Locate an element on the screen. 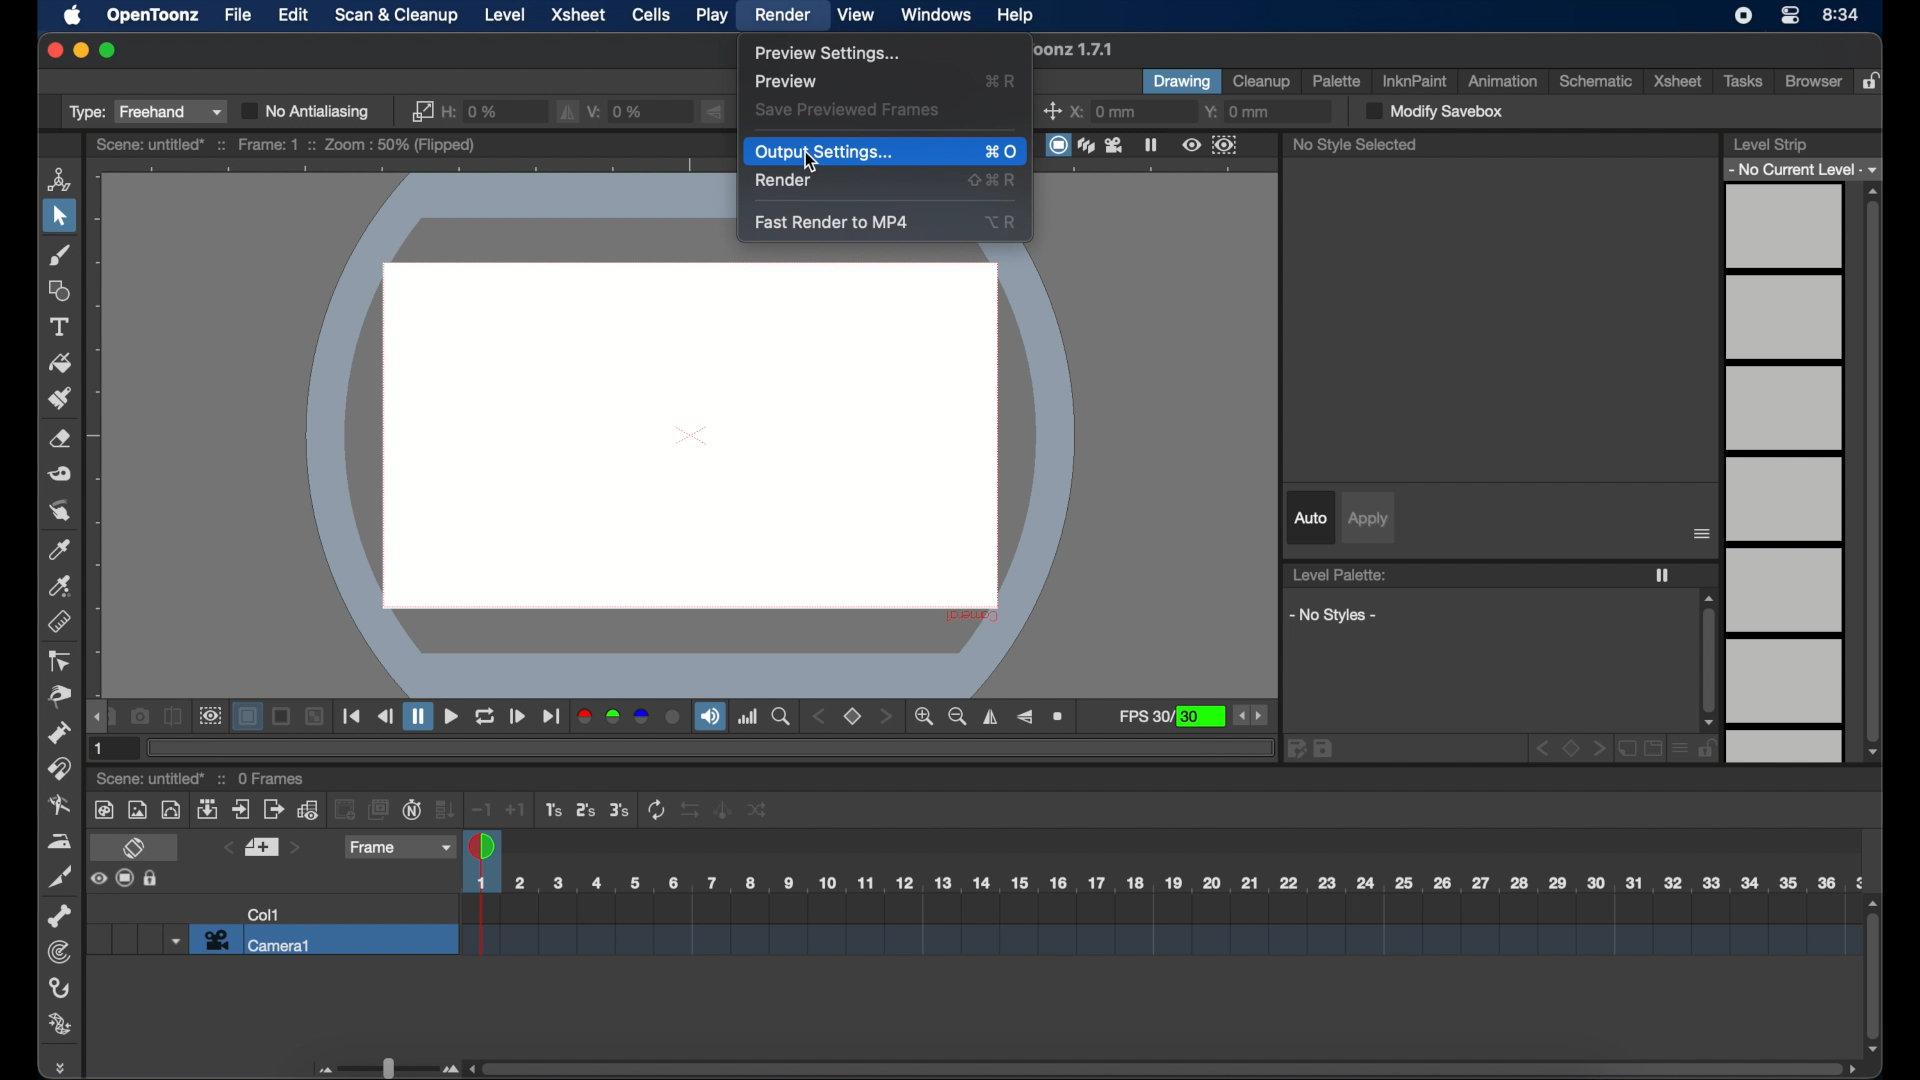  scene scale is located at coordinates (1164, 878).